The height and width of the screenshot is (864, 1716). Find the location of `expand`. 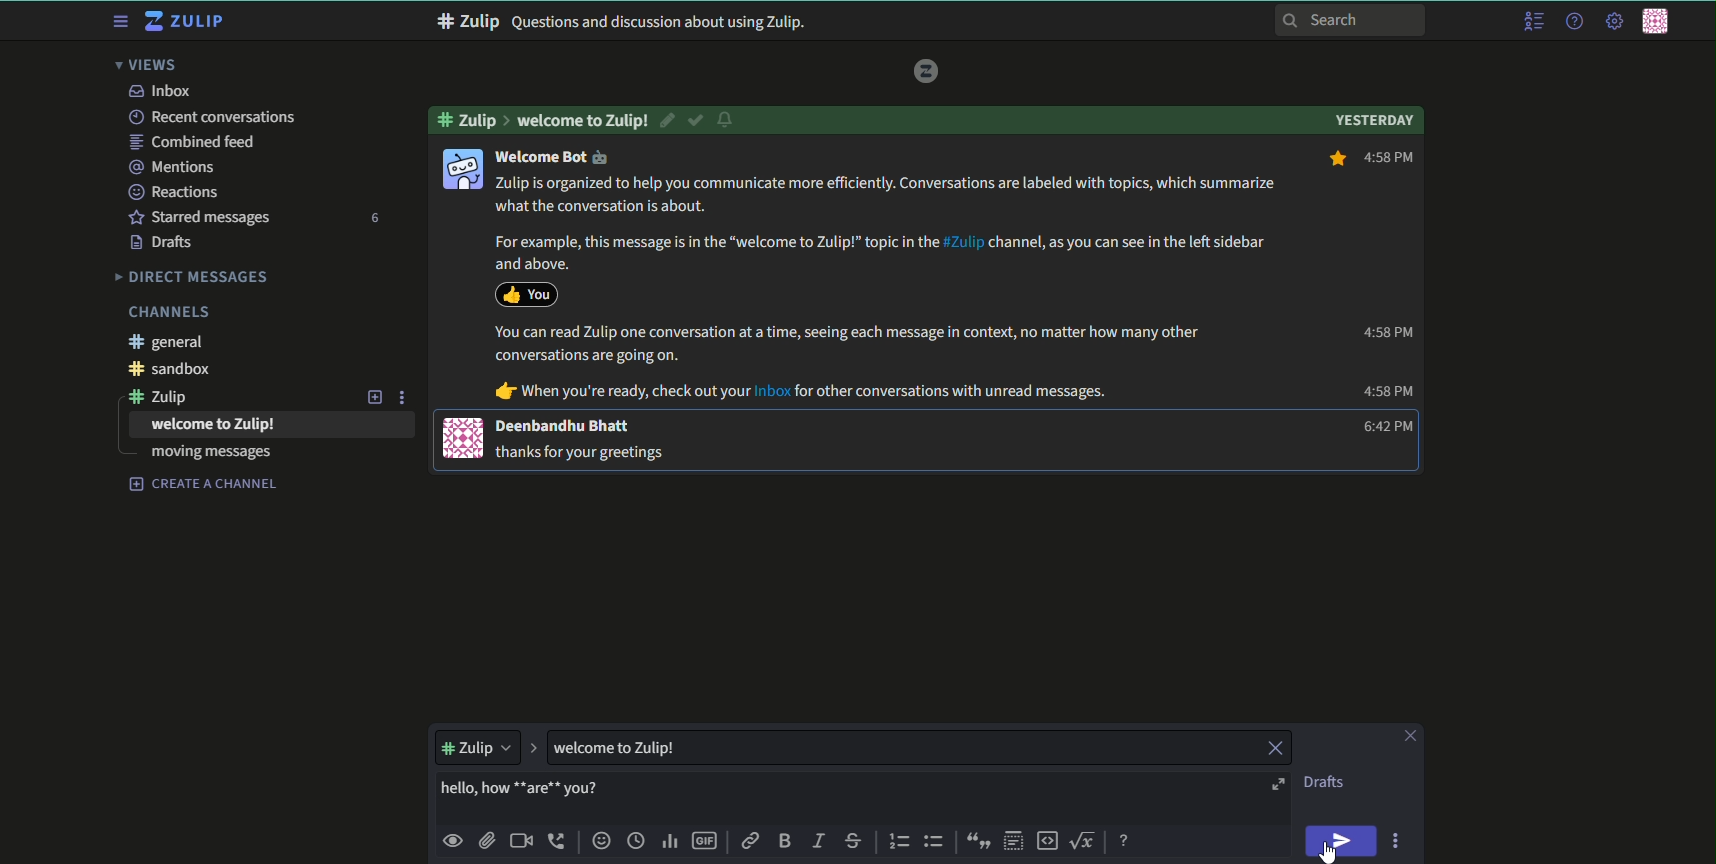

expand is located at coordinates (533, 746).